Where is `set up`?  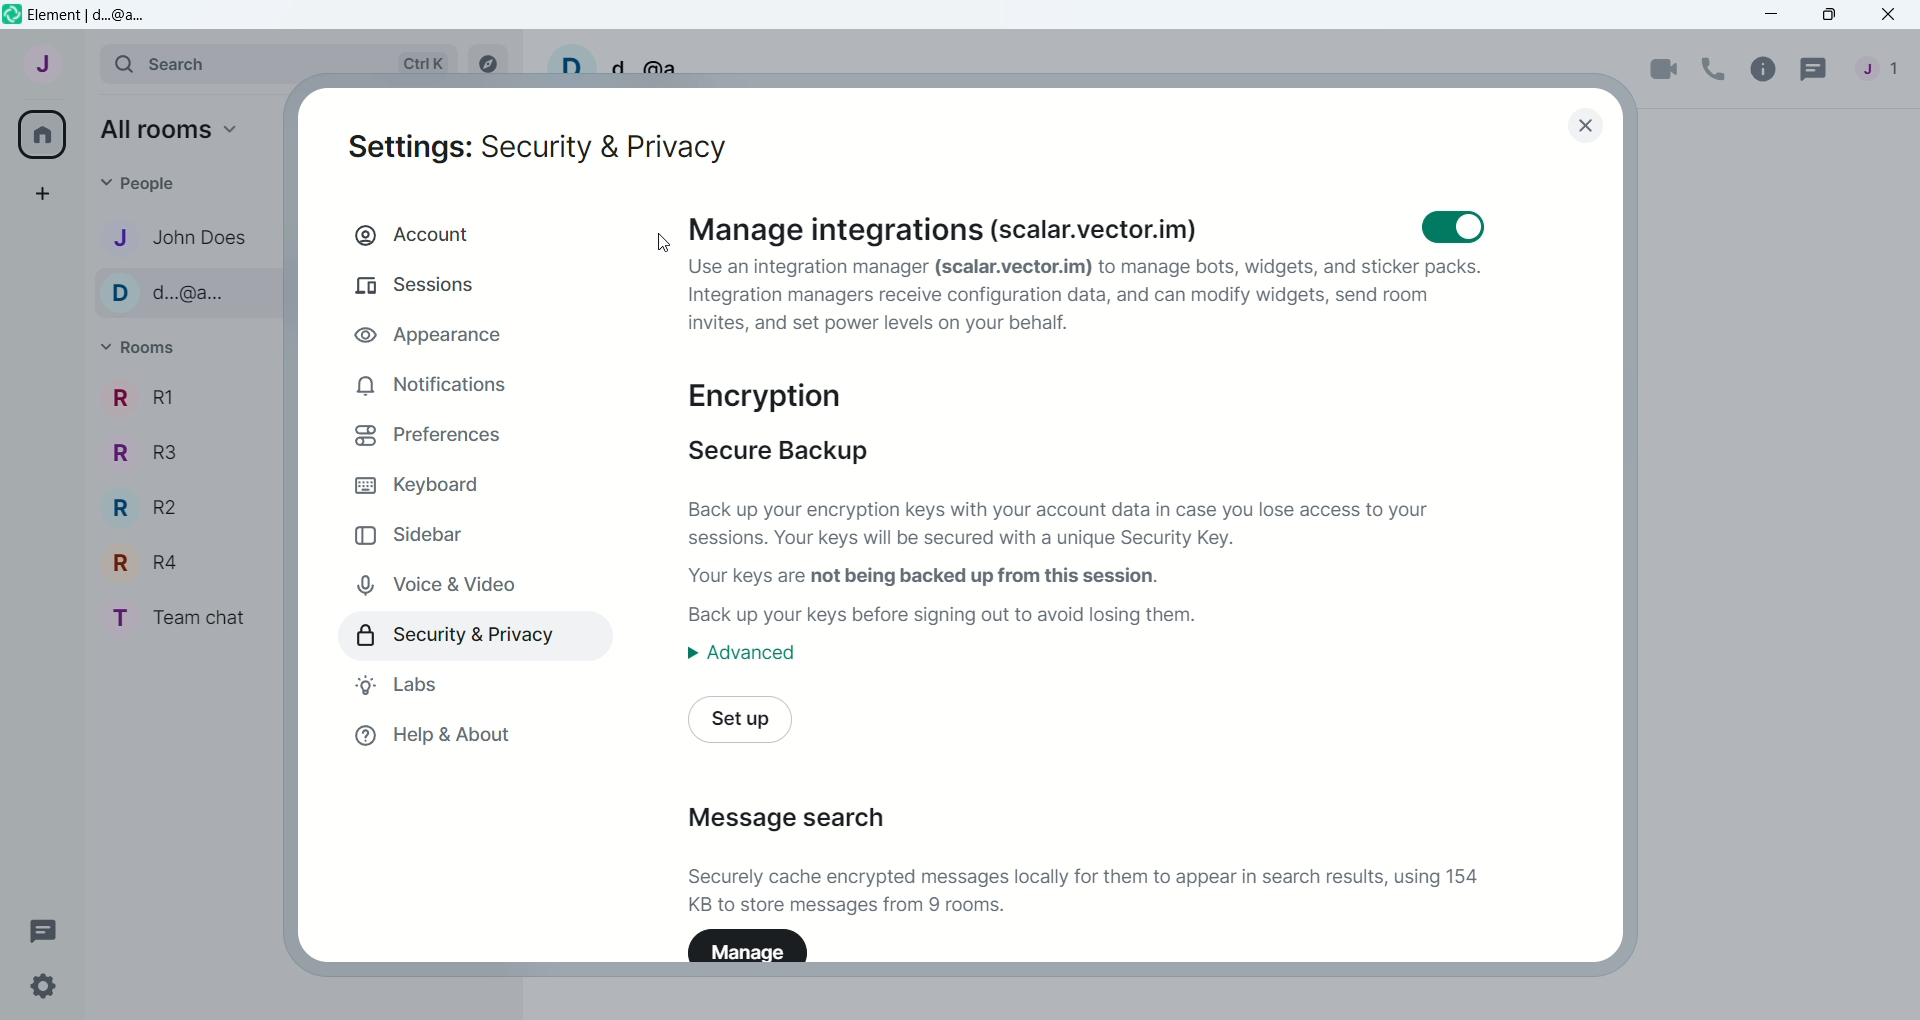 set up is located at coordinates (755, 721).